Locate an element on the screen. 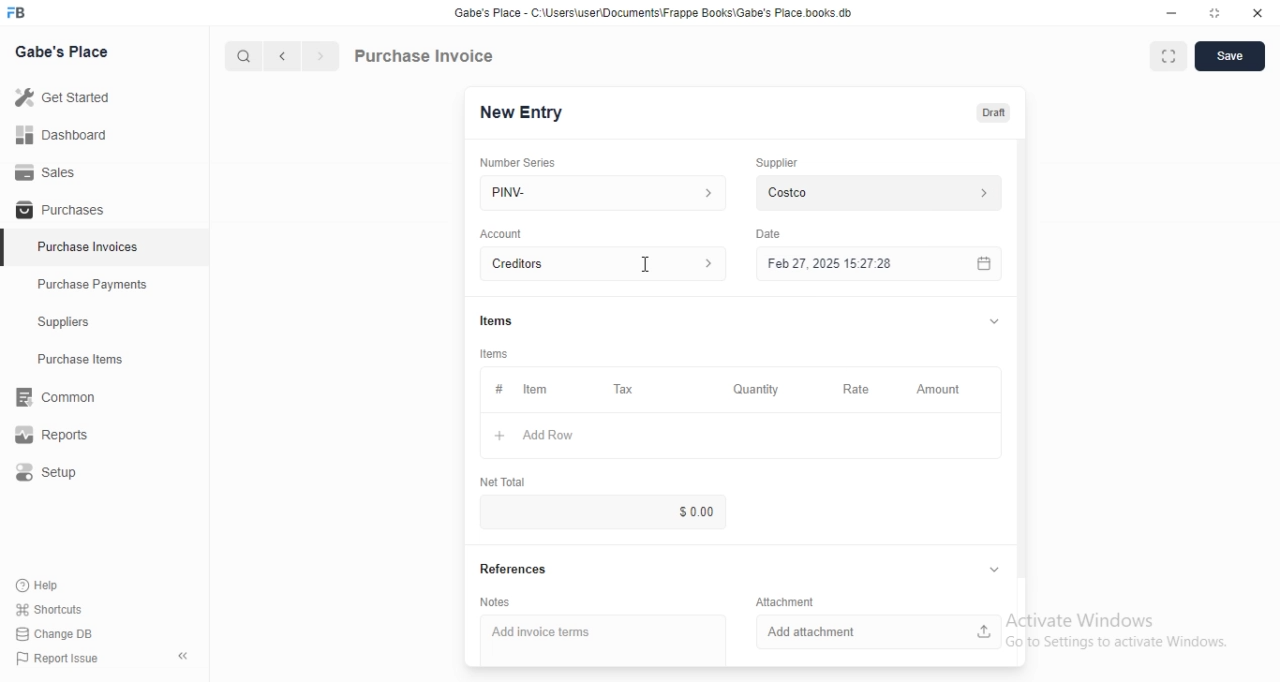 The width and height of the screenshot is (1280, 682). Add Row is located at coordinates (741, 435).